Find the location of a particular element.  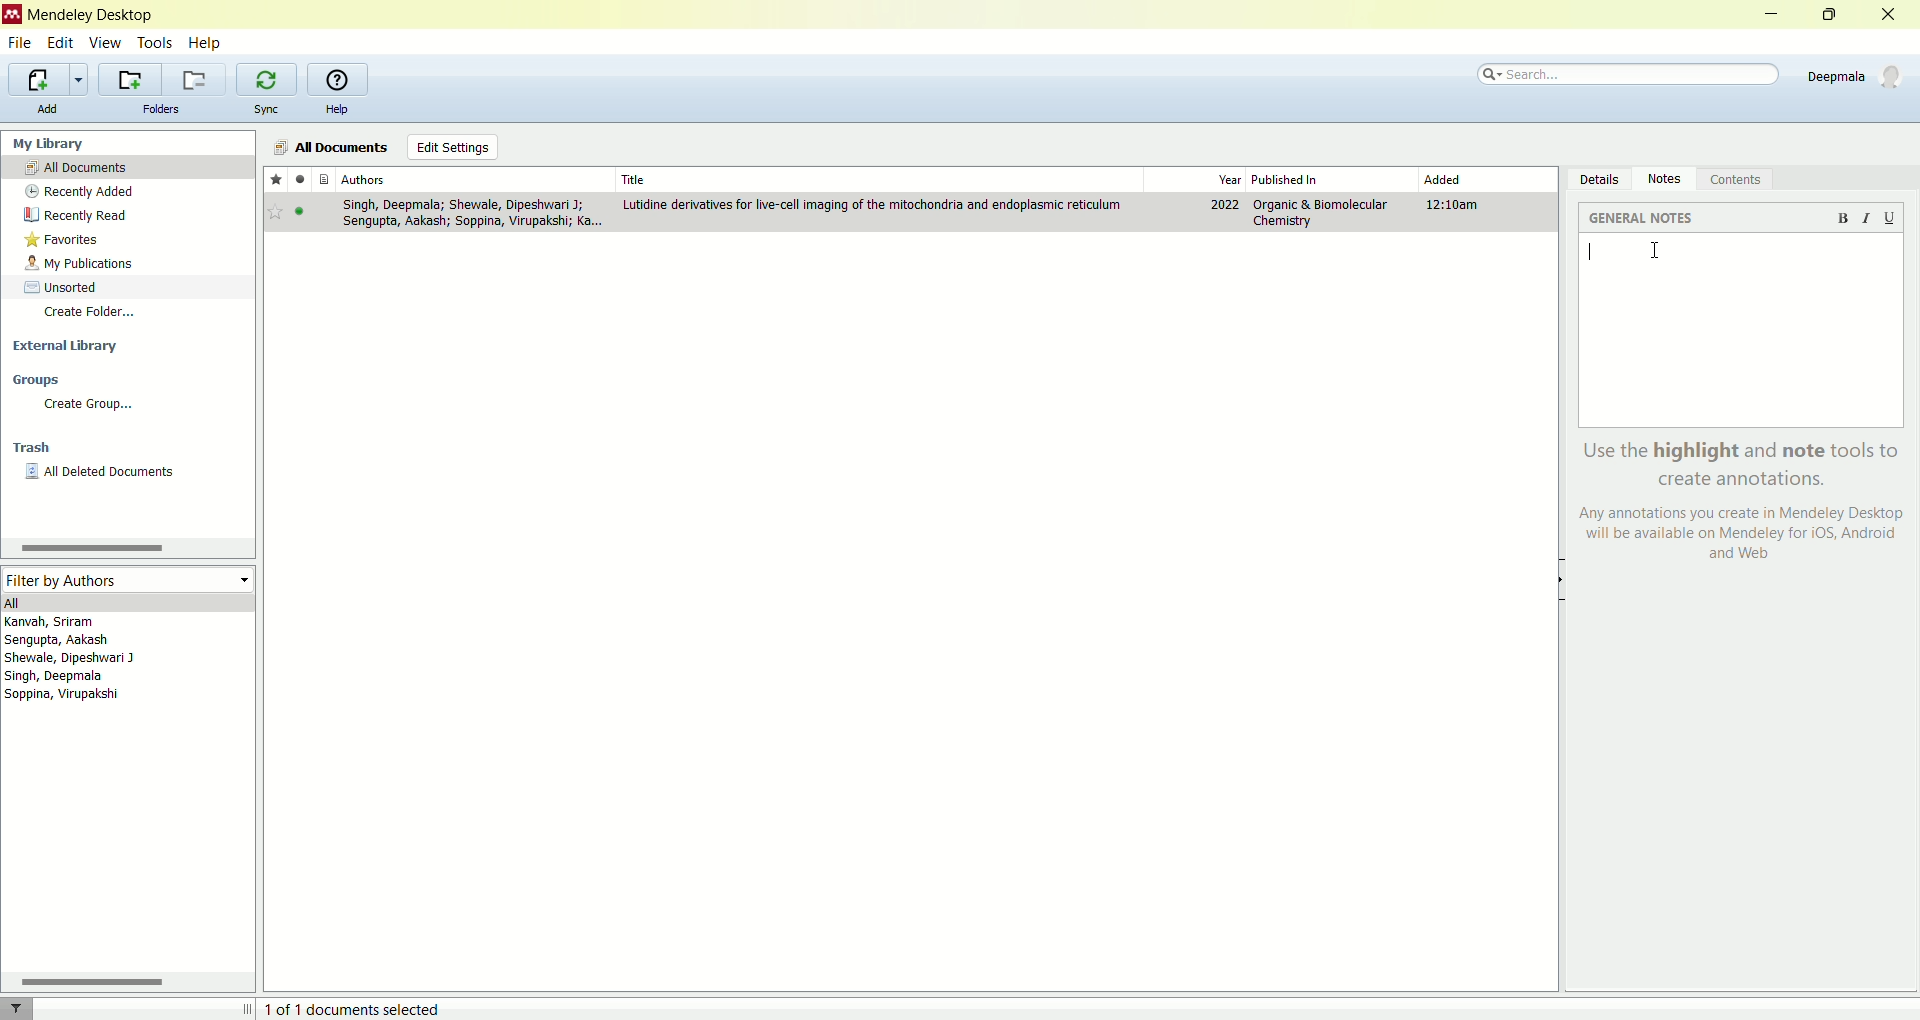

details is located at coordinates (1595, 178).